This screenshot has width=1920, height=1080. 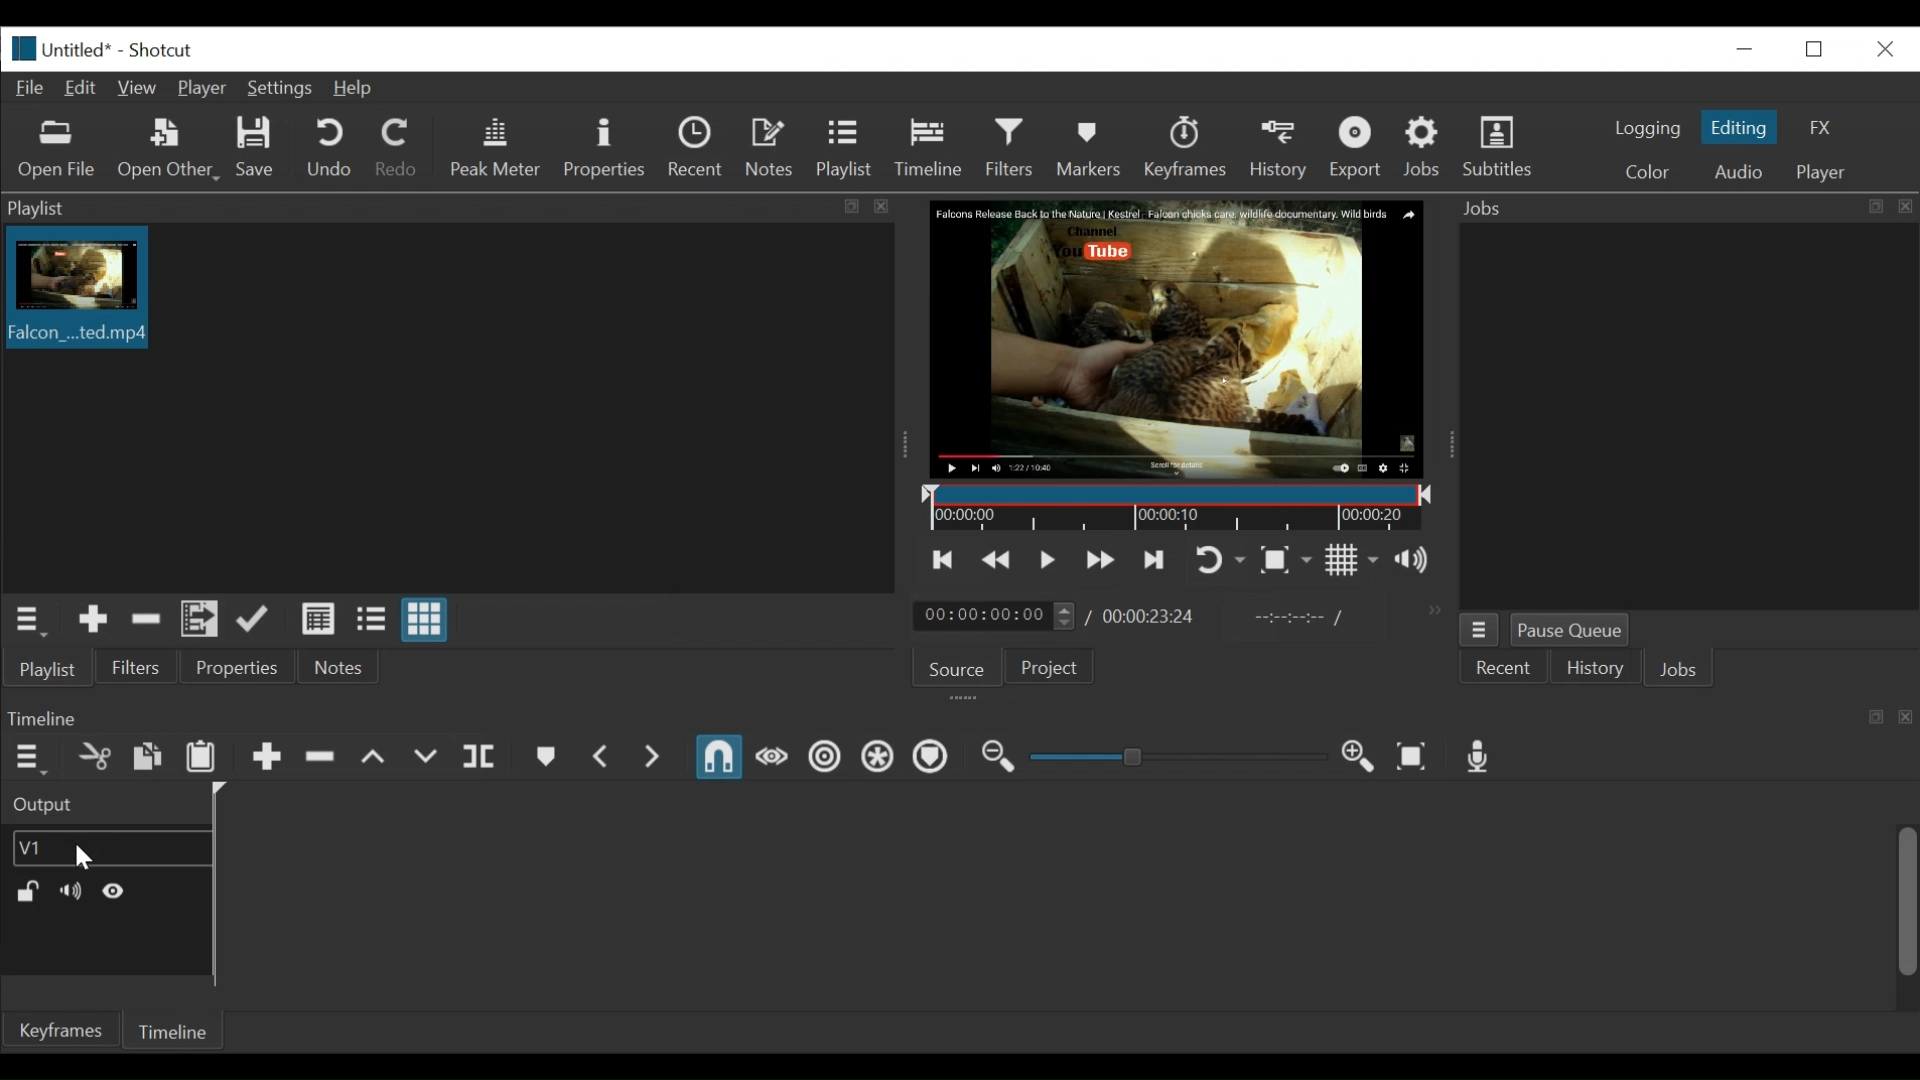 I want to click on Playlist, so click(x=51, y=670).